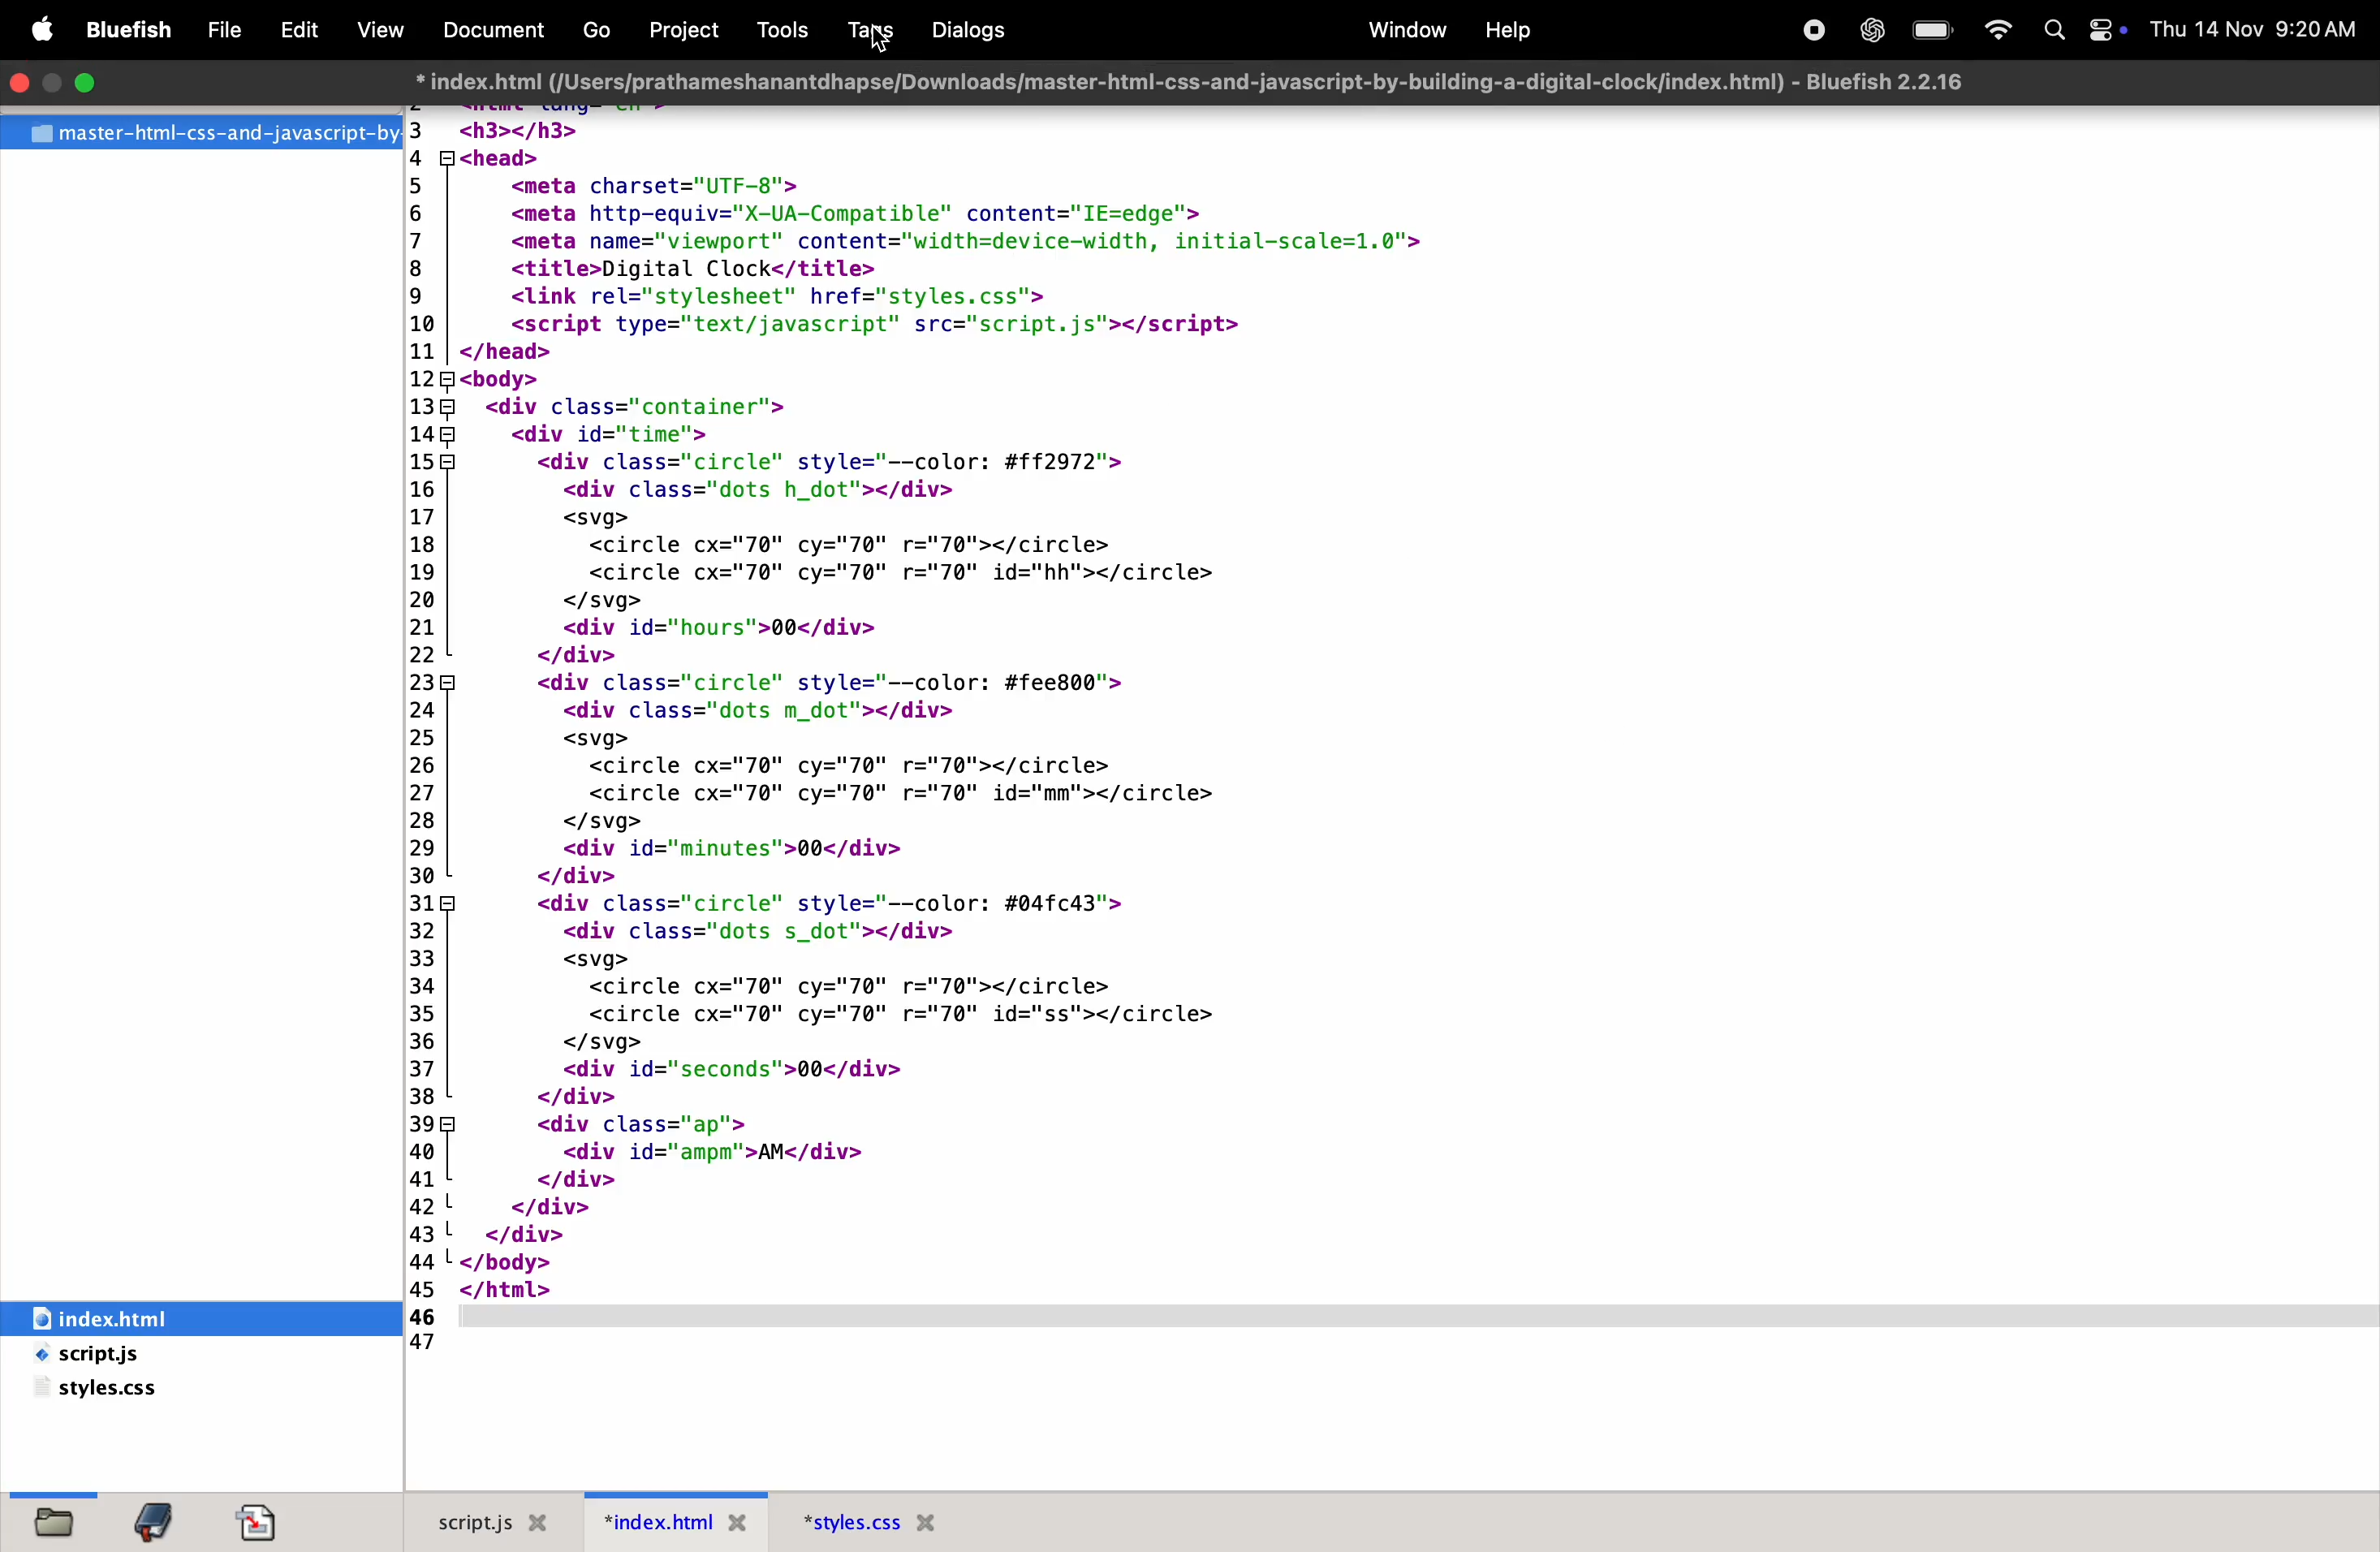 Image resolution: width=2380 pixels, height=1552 pixels. Describe the element at coordinates (1811, 30) in the screenshot. I see `record` at that location.